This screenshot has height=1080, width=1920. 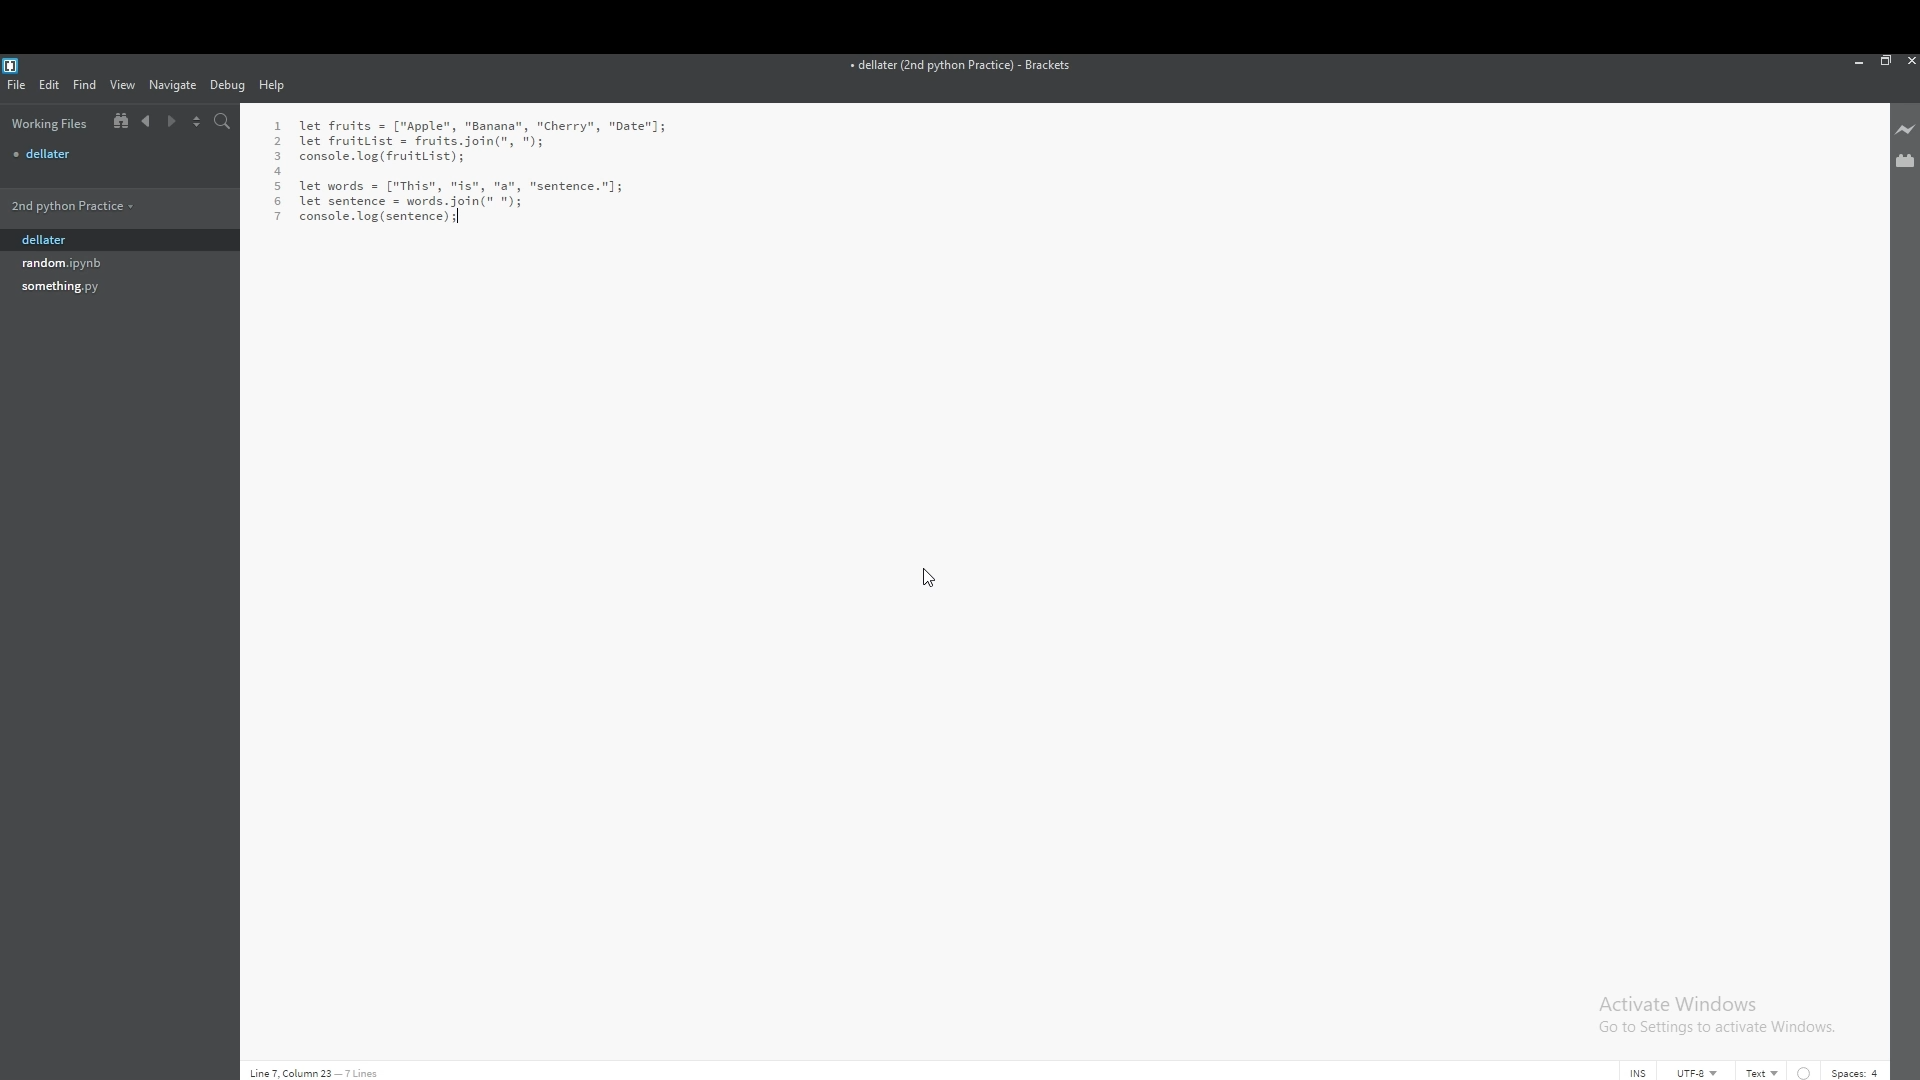 What do you see at coordinates (123, 85) in the screenshot?
I see `view` at bounding box center [123, 85].